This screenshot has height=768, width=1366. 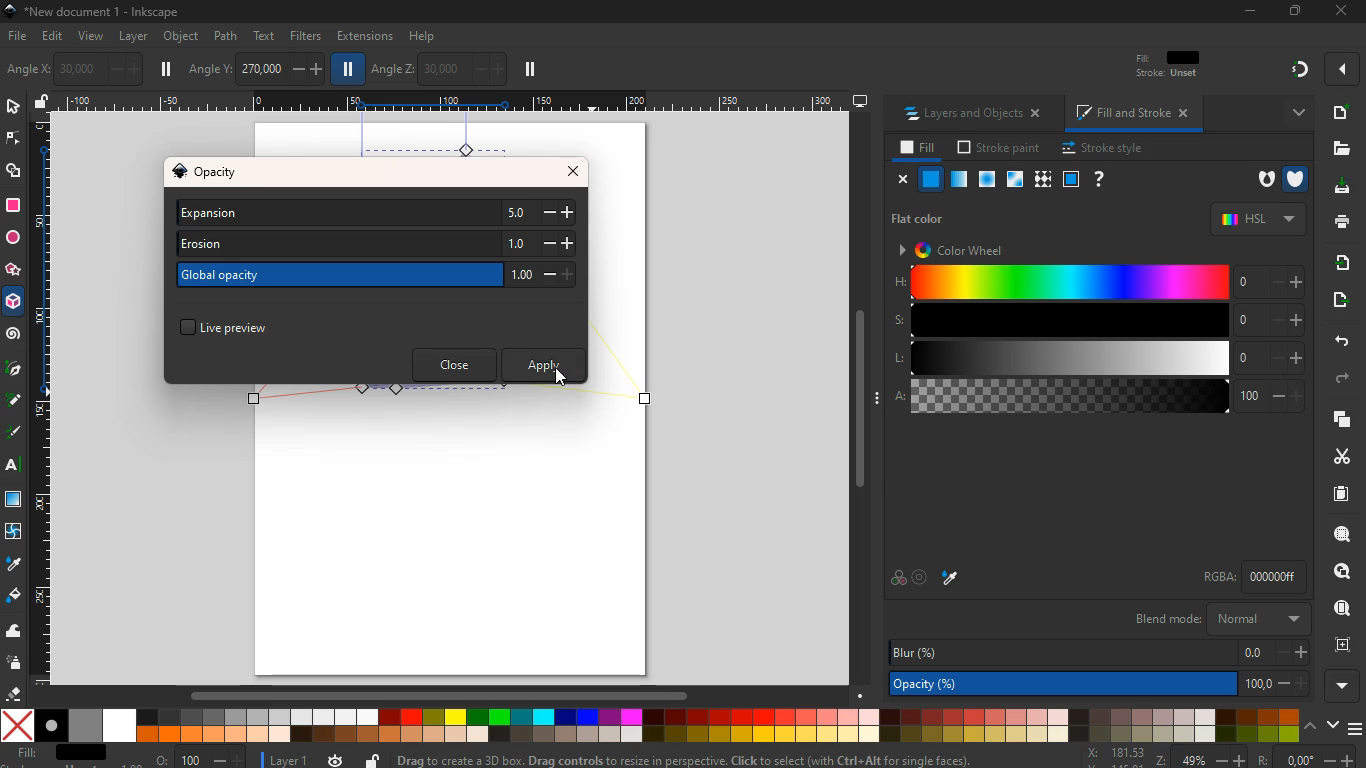 What do you see at coordinates (1169, 69) in the screenshot?
I see `filt` at bounding box center [1169, 69].